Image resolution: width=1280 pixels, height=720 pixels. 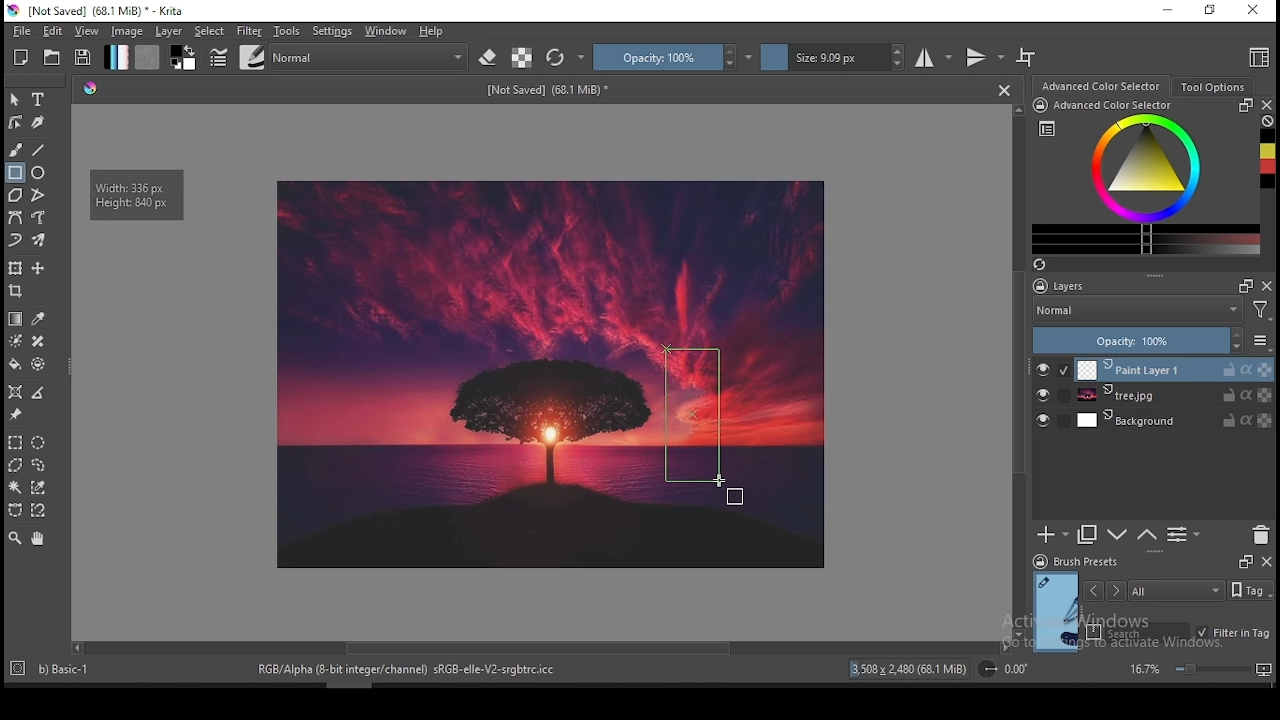 What do you see at coordinates (673, 57) in the screenshot?
I see `opacity` at bounding box center [673, 57].